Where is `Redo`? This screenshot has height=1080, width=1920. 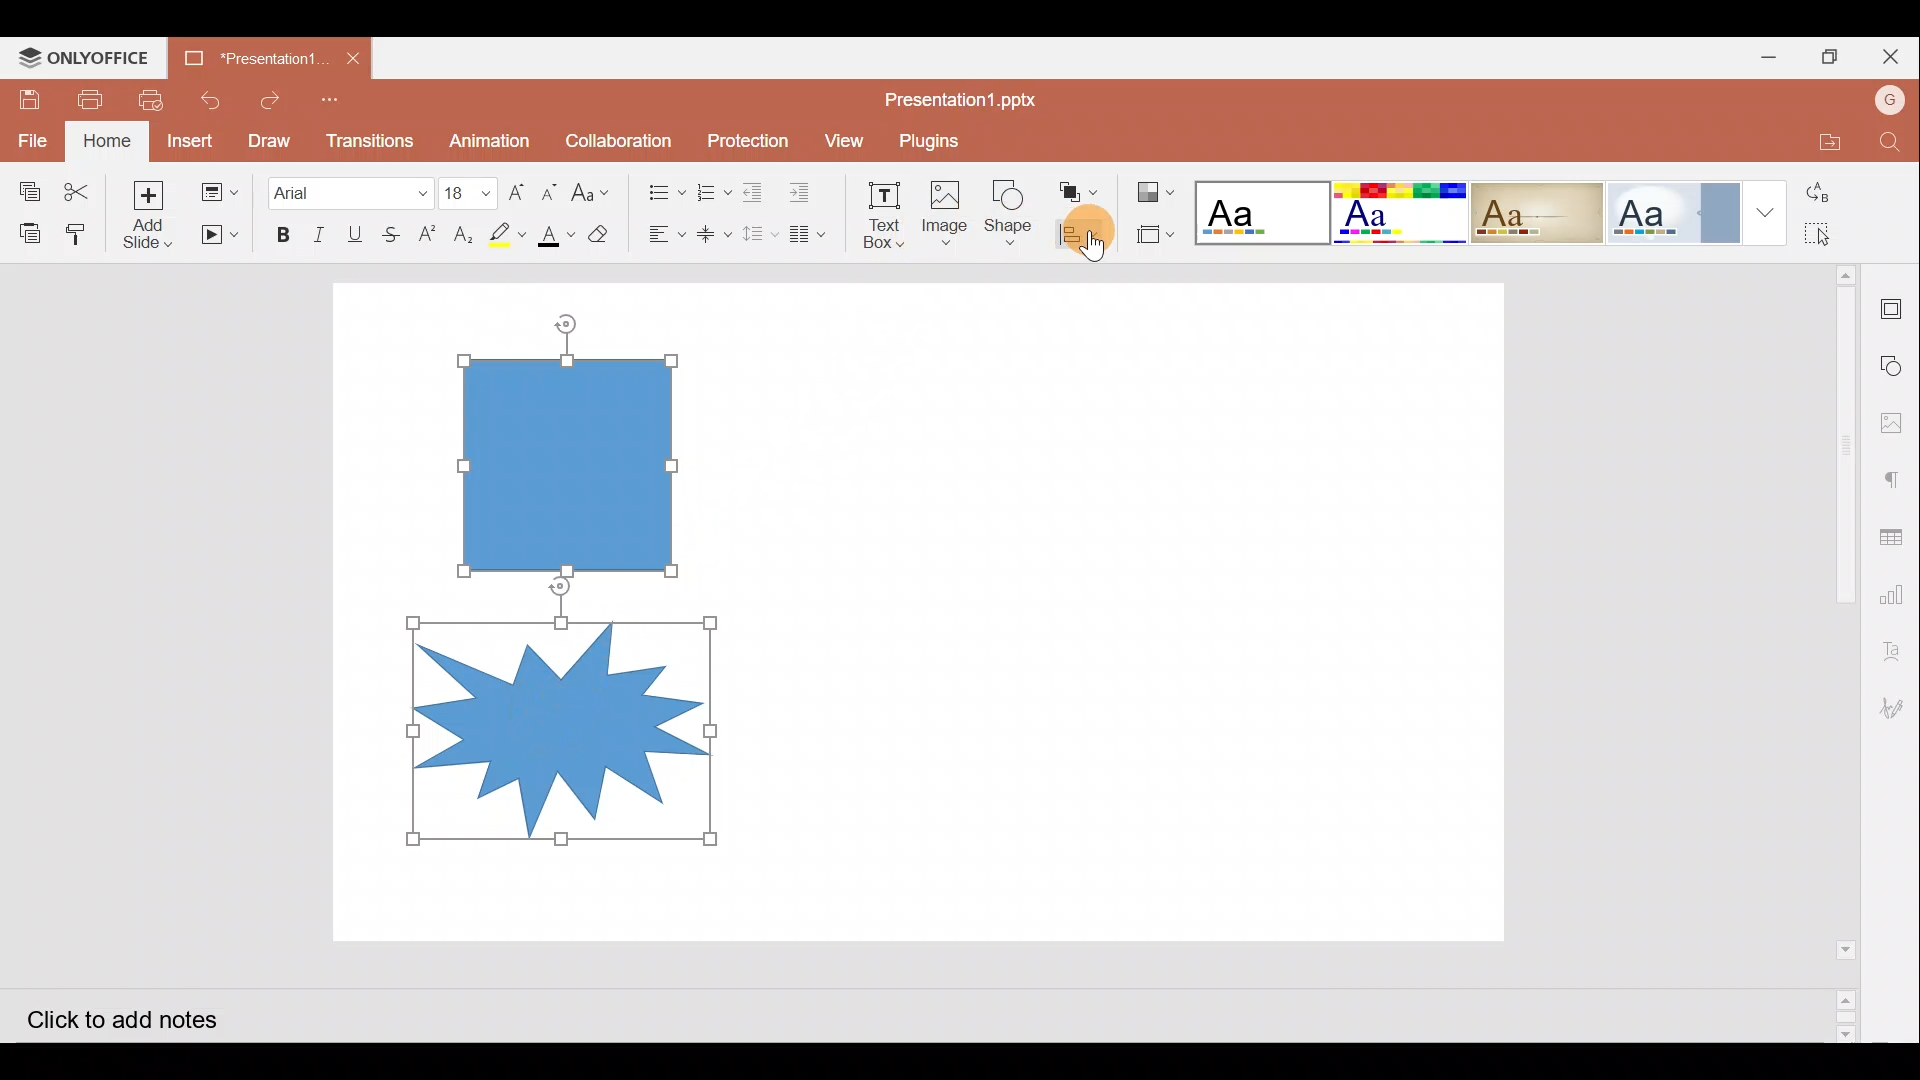 Redo is located at coordinates (268, 95).